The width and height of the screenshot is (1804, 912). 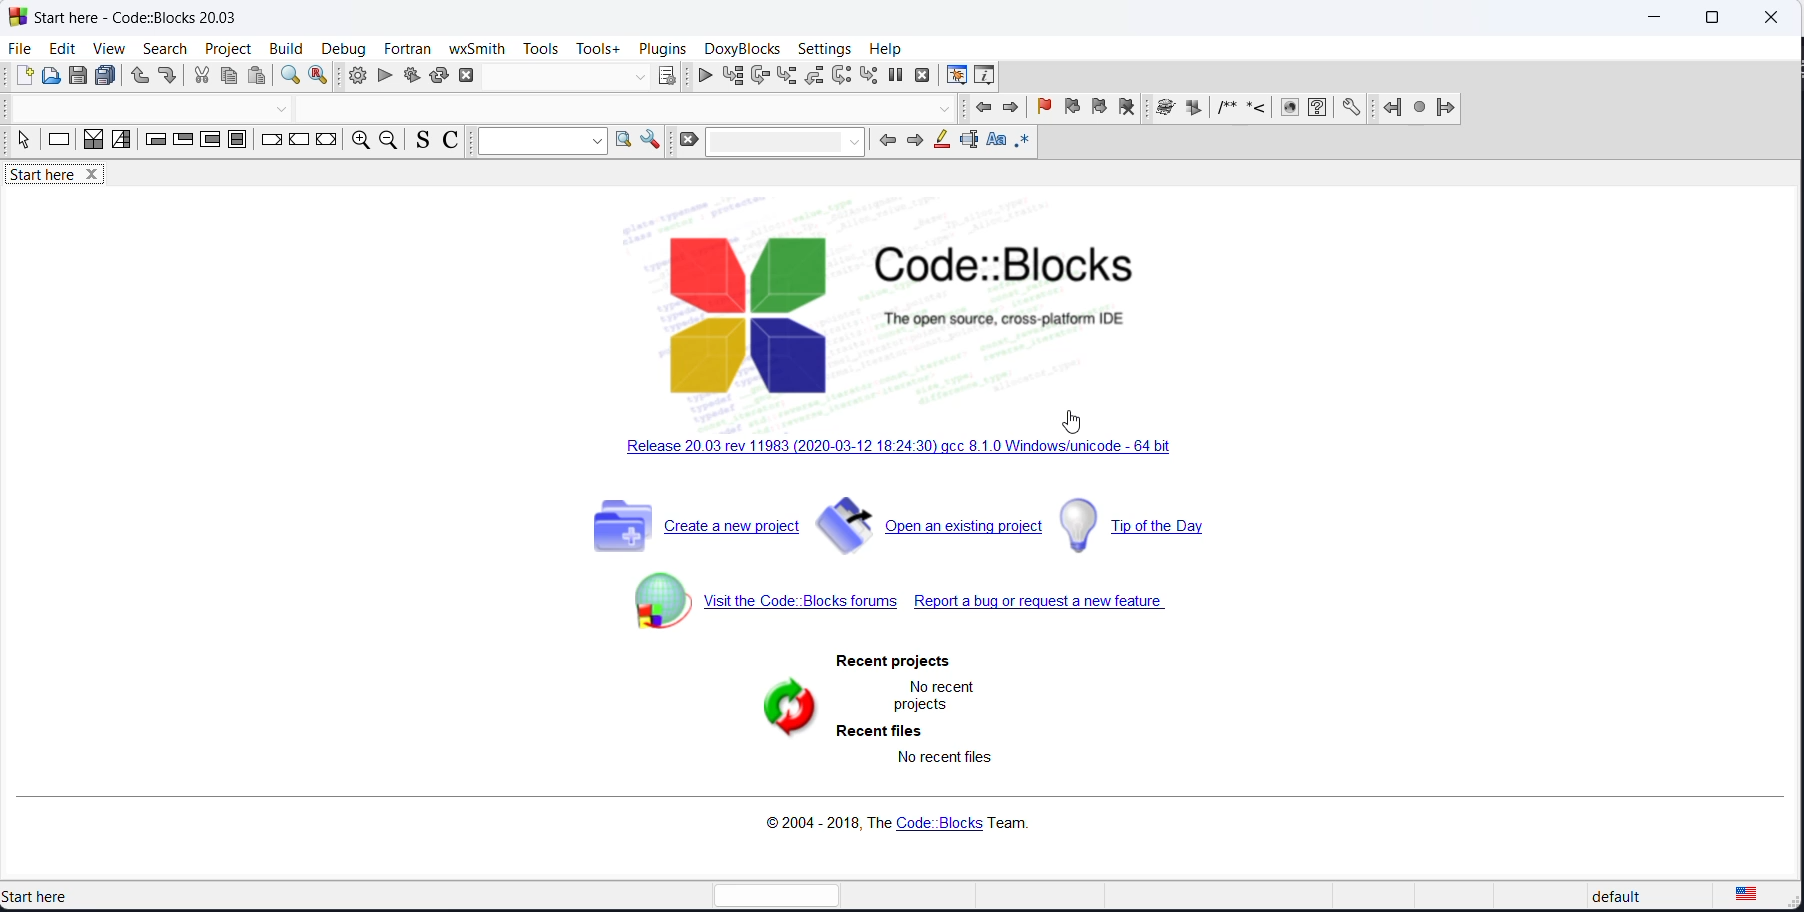 I want to click on fortran, so click(x=405, y=47).